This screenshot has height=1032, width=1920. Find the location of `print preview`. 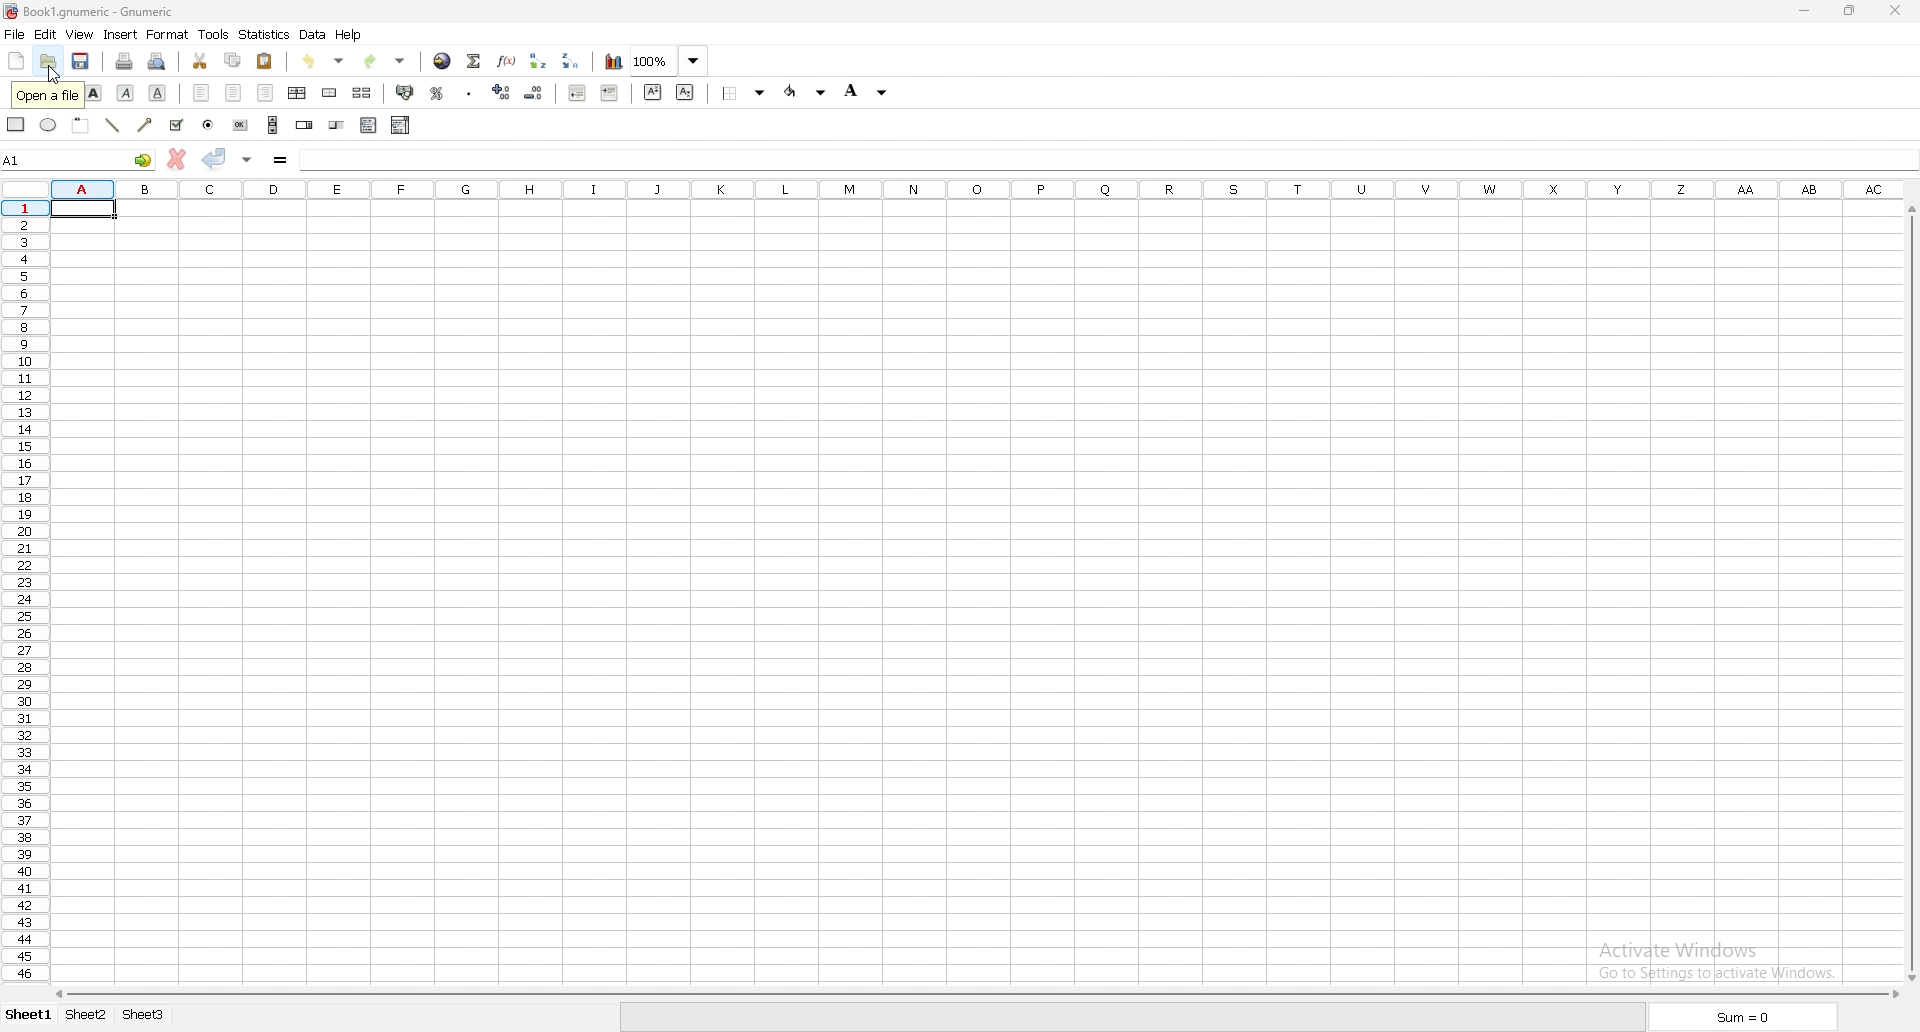

print preview is located at coordinates (160, 62).